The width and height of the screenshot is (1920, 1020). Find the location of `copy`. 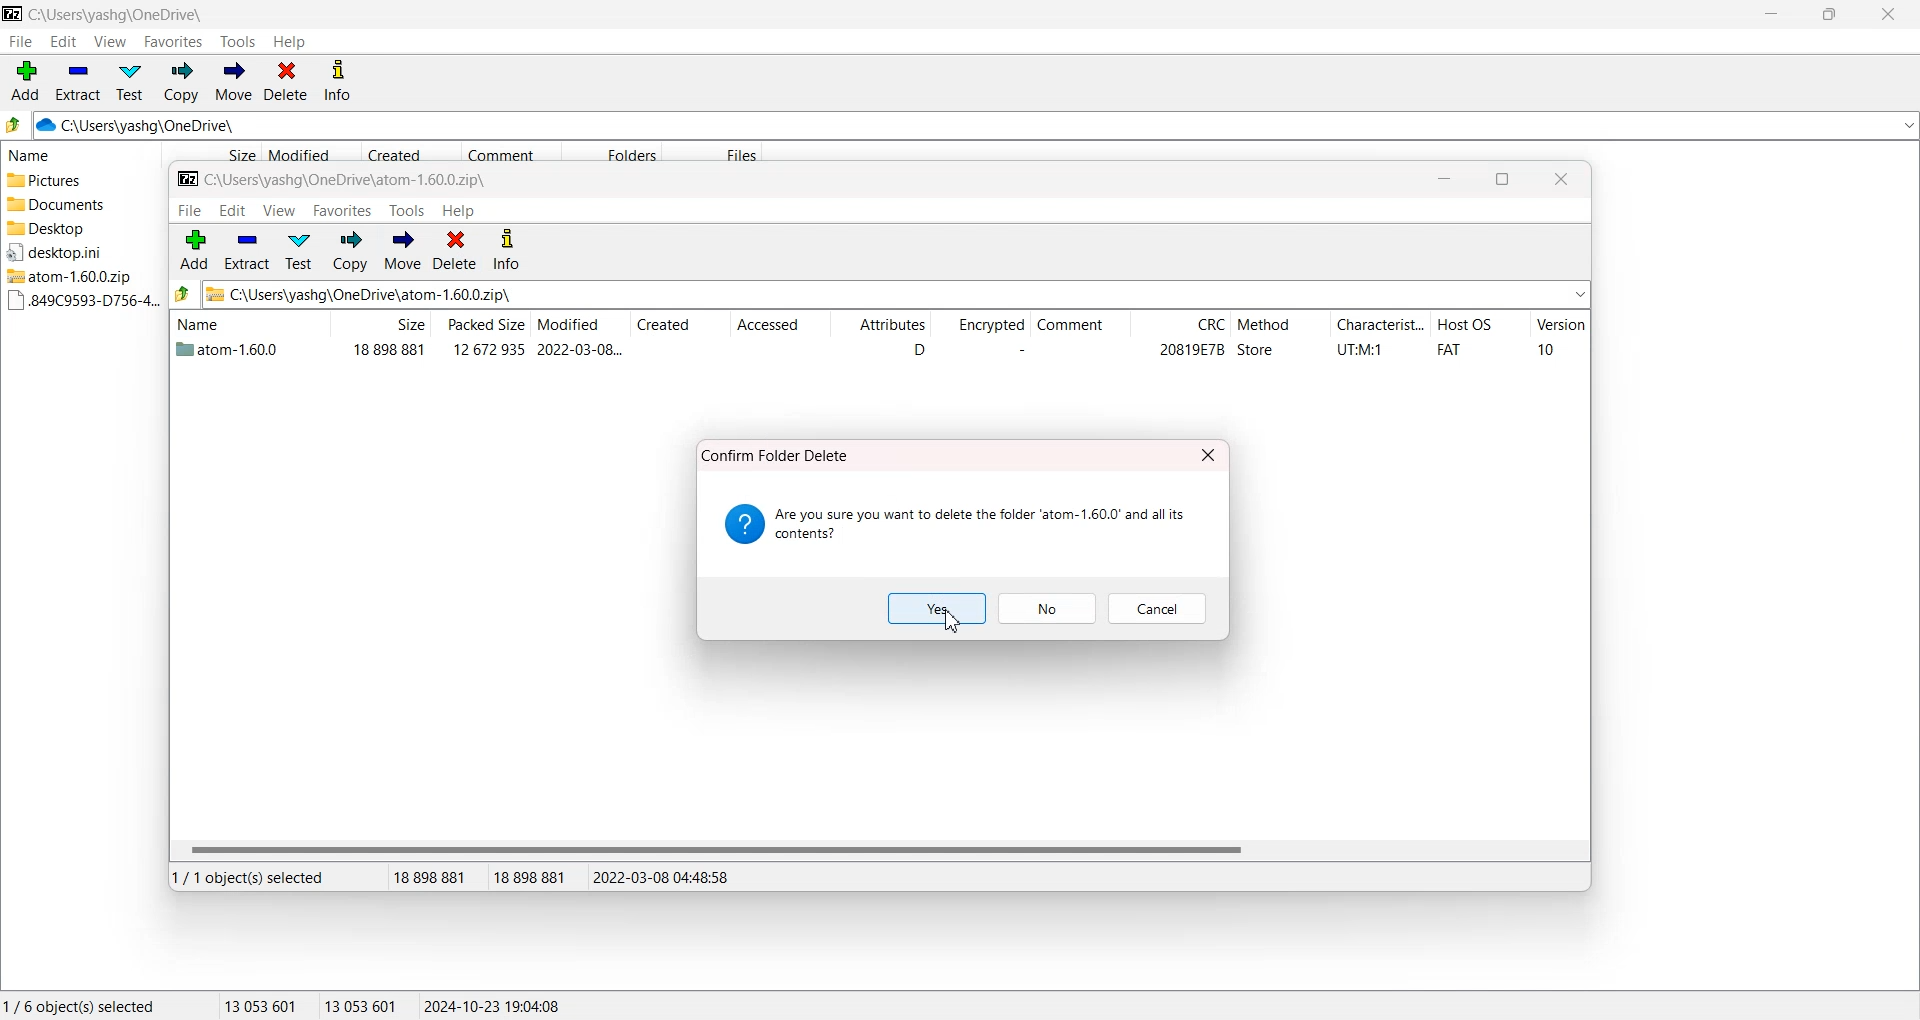

copy is located at coordinates (351, 251).